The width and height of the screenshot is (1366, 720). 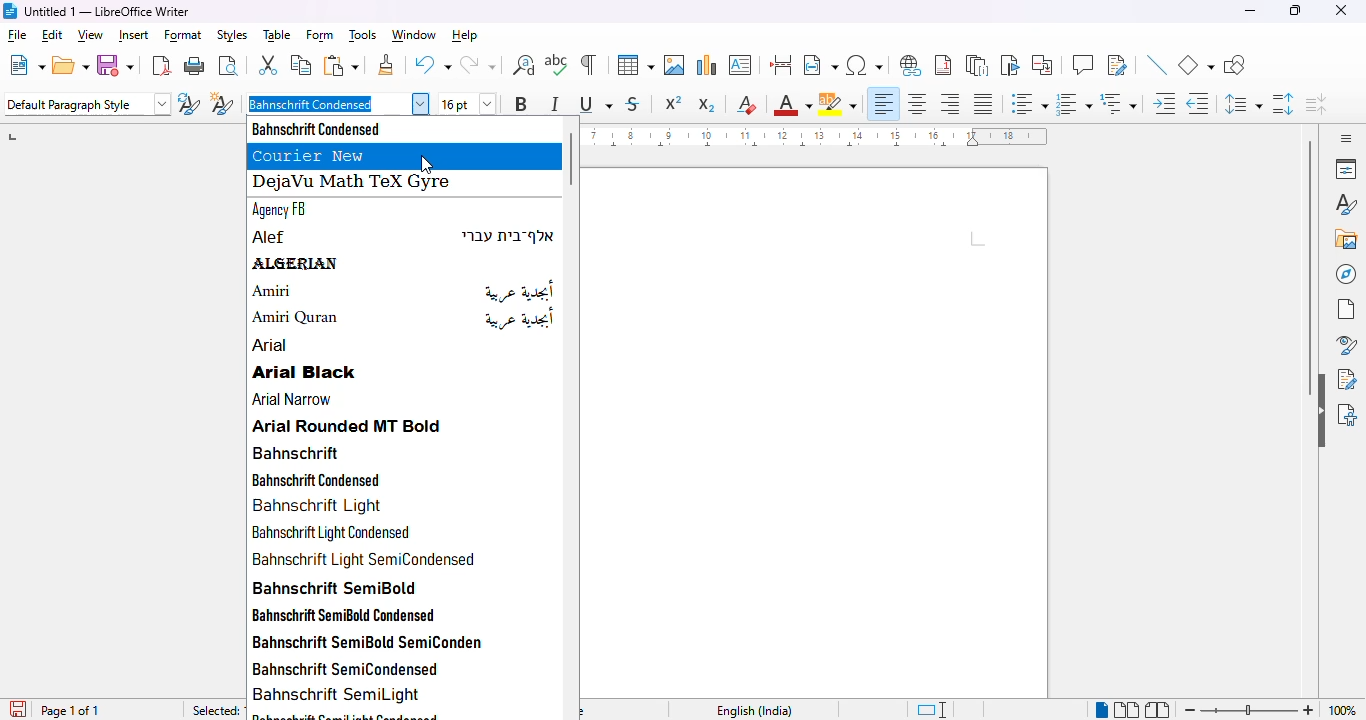 I want to click on amiri quran, so click(x=405, y=318).